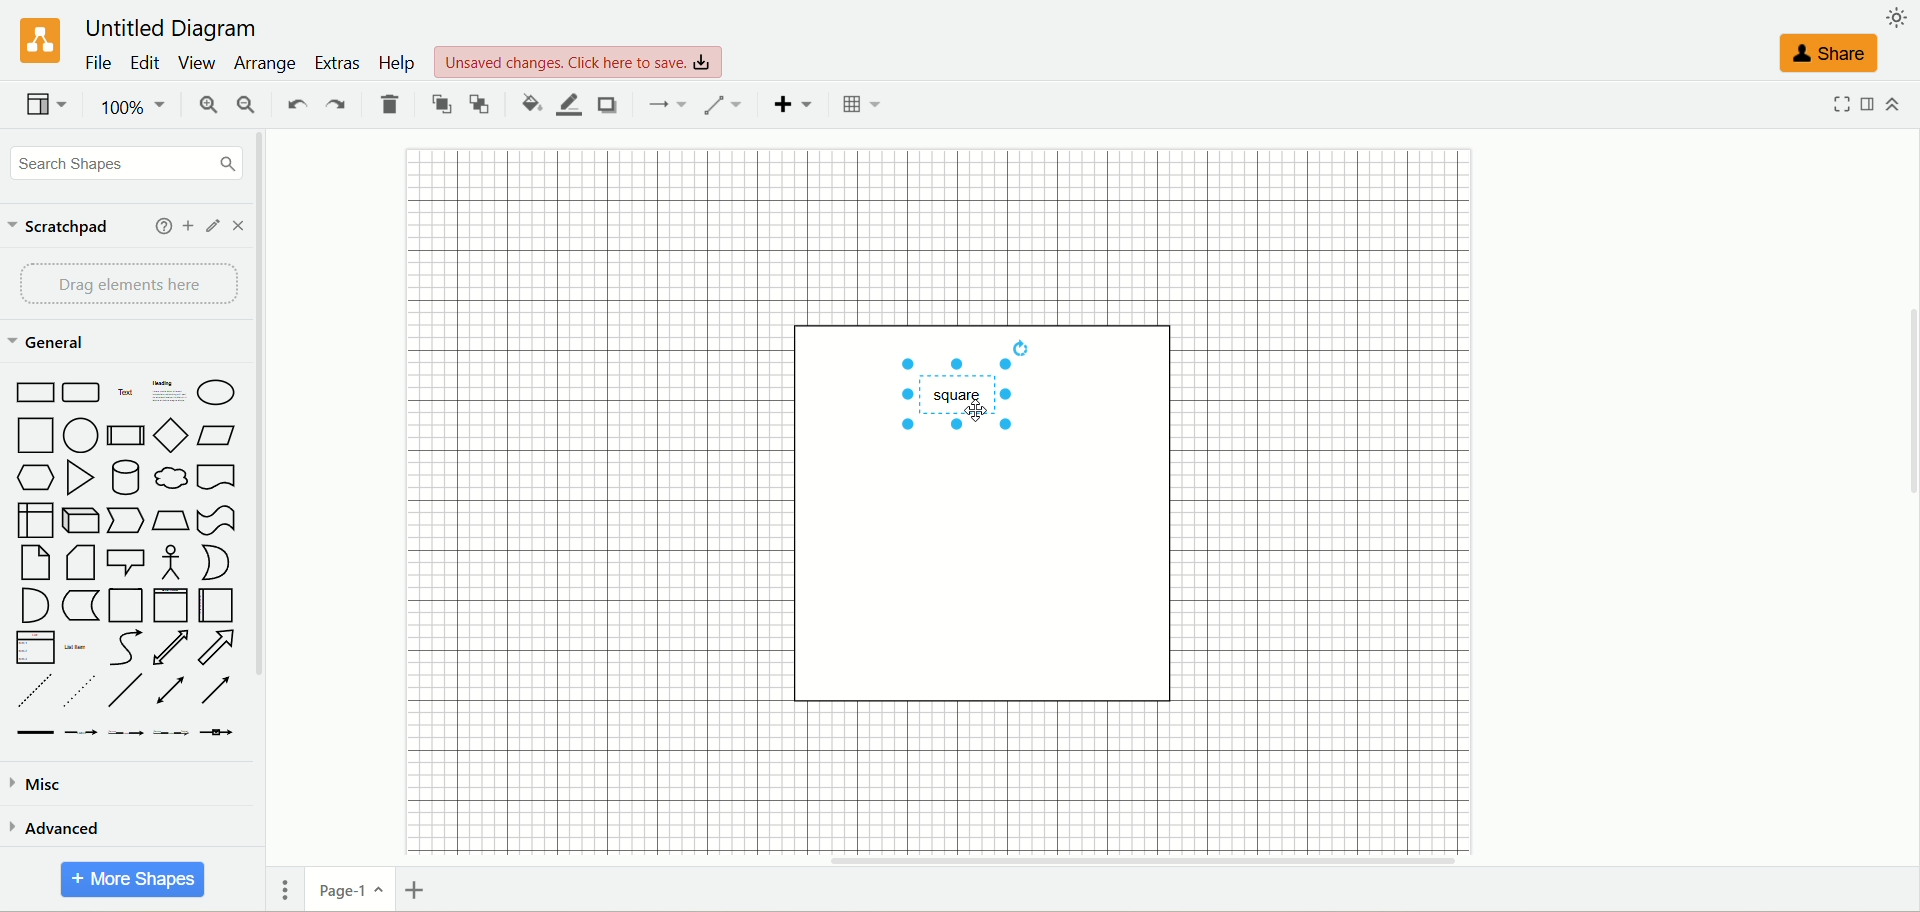 The image size is (1920, 912). What do you see at coordinates (129, 285) in the screenshot?
I see `drag element` at bounding box center [129, 285].